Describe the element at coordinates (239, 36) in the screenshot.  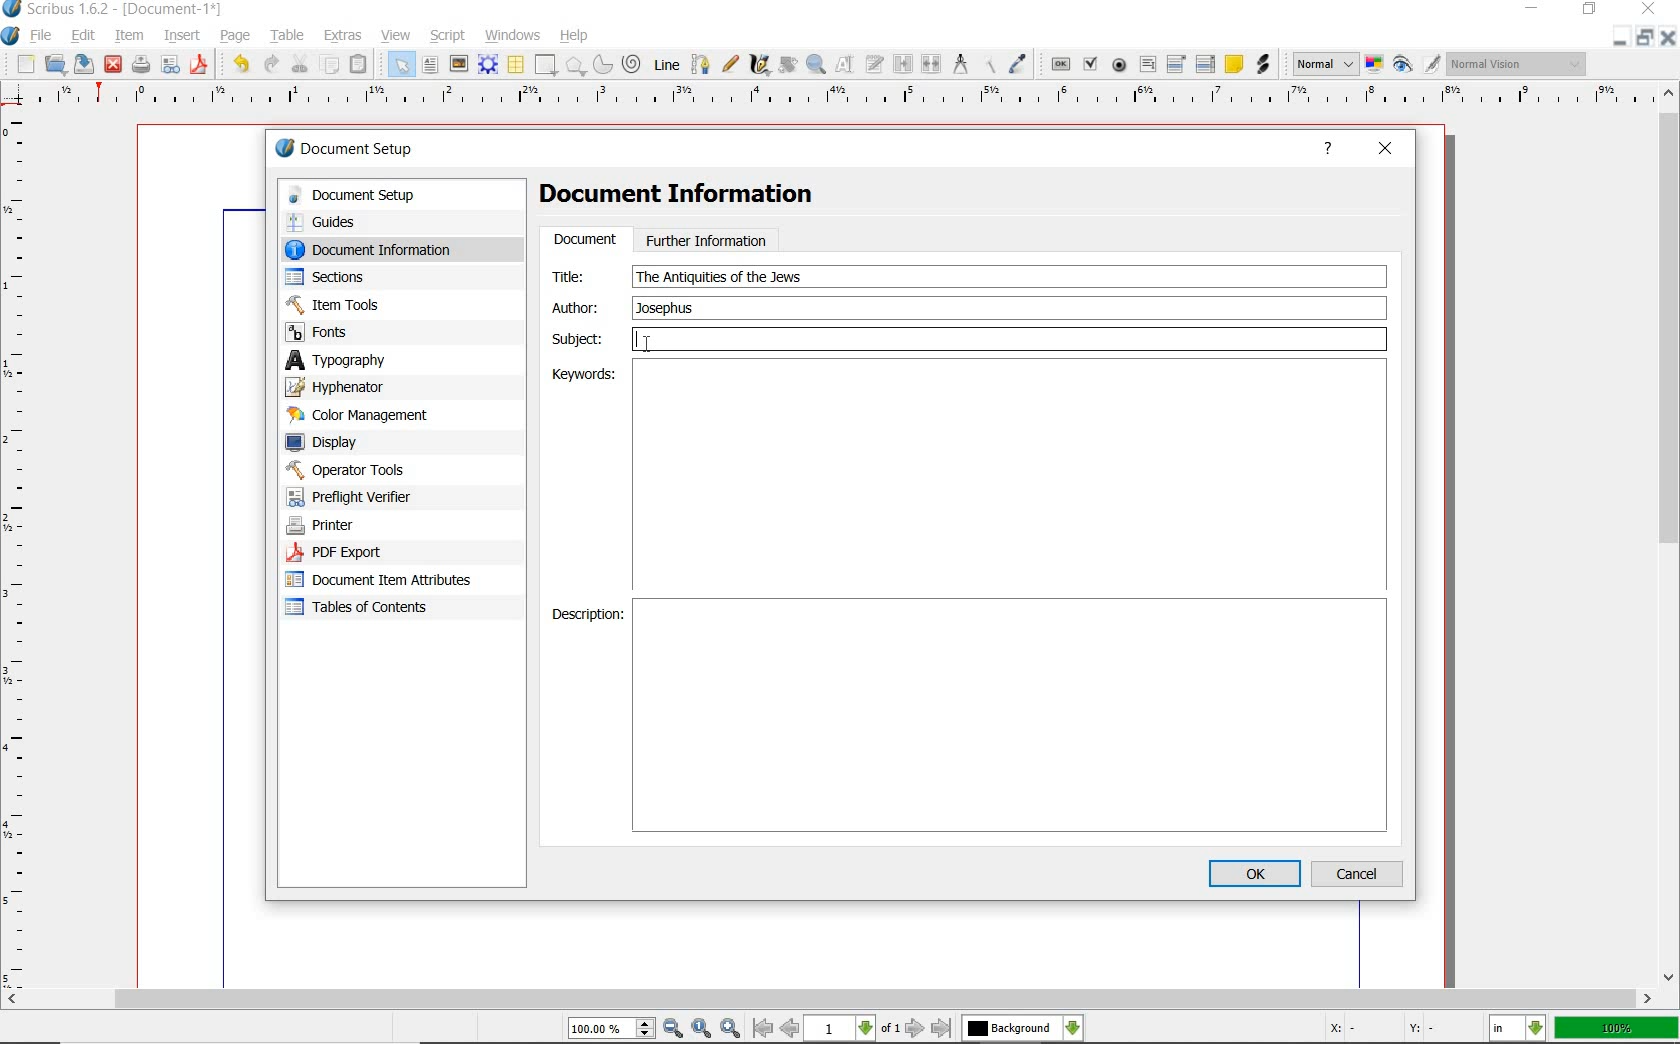
I see `page` at that location.